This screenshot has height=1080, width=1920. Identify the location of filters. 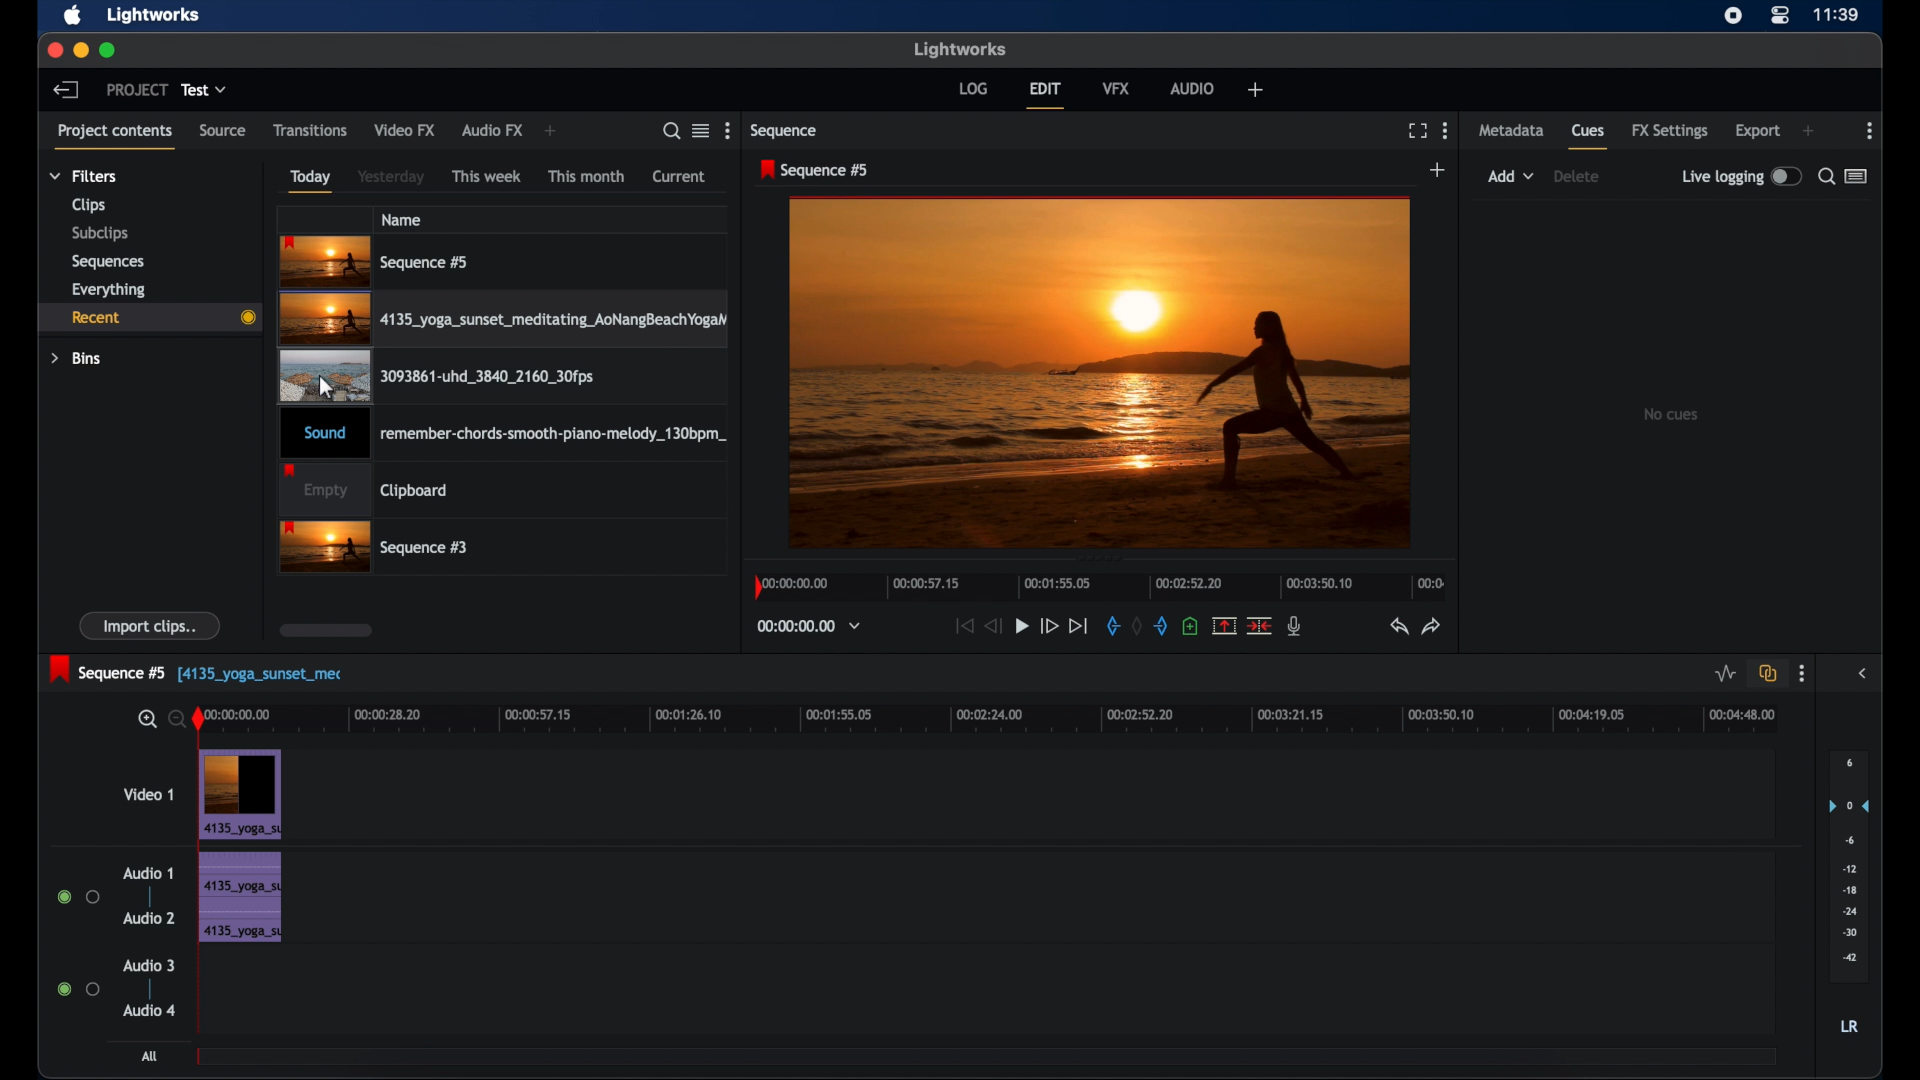
(84, 176).